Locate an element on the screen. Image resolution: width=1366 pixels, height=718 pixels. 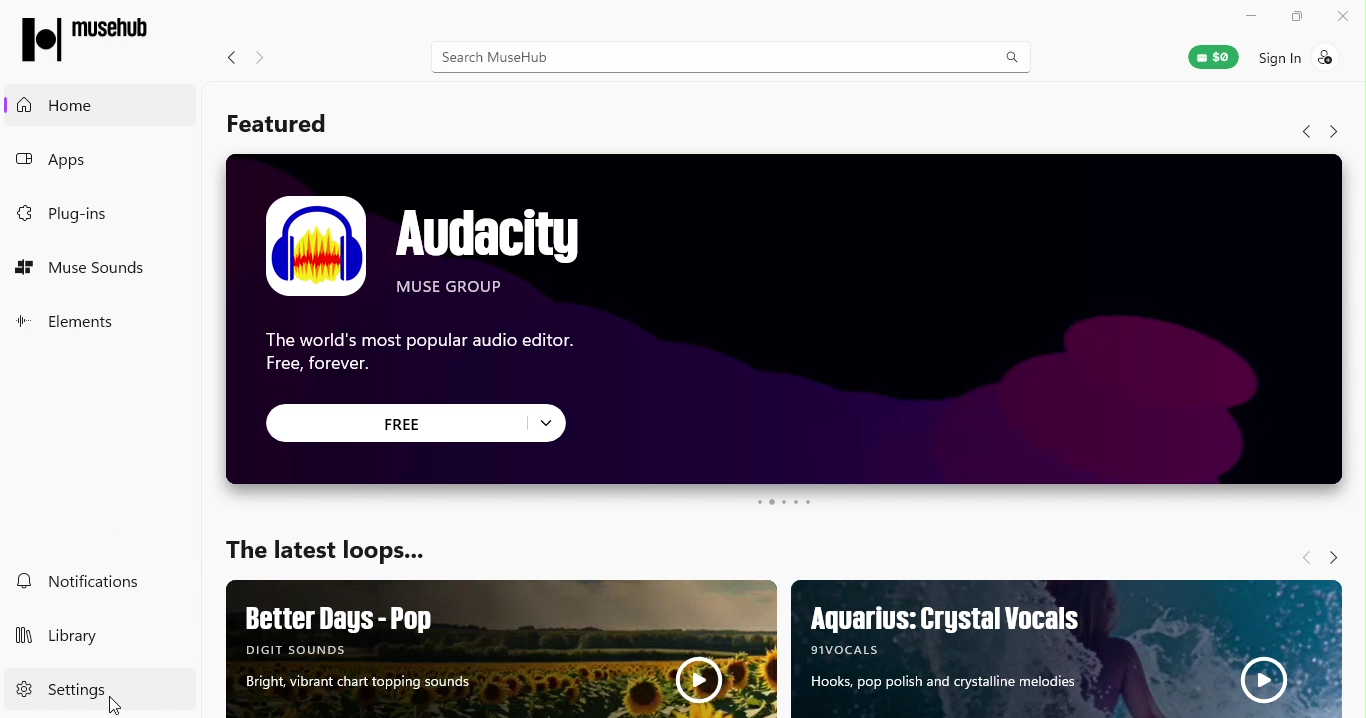
Muse wallet is located at coordinates (1204, 56).